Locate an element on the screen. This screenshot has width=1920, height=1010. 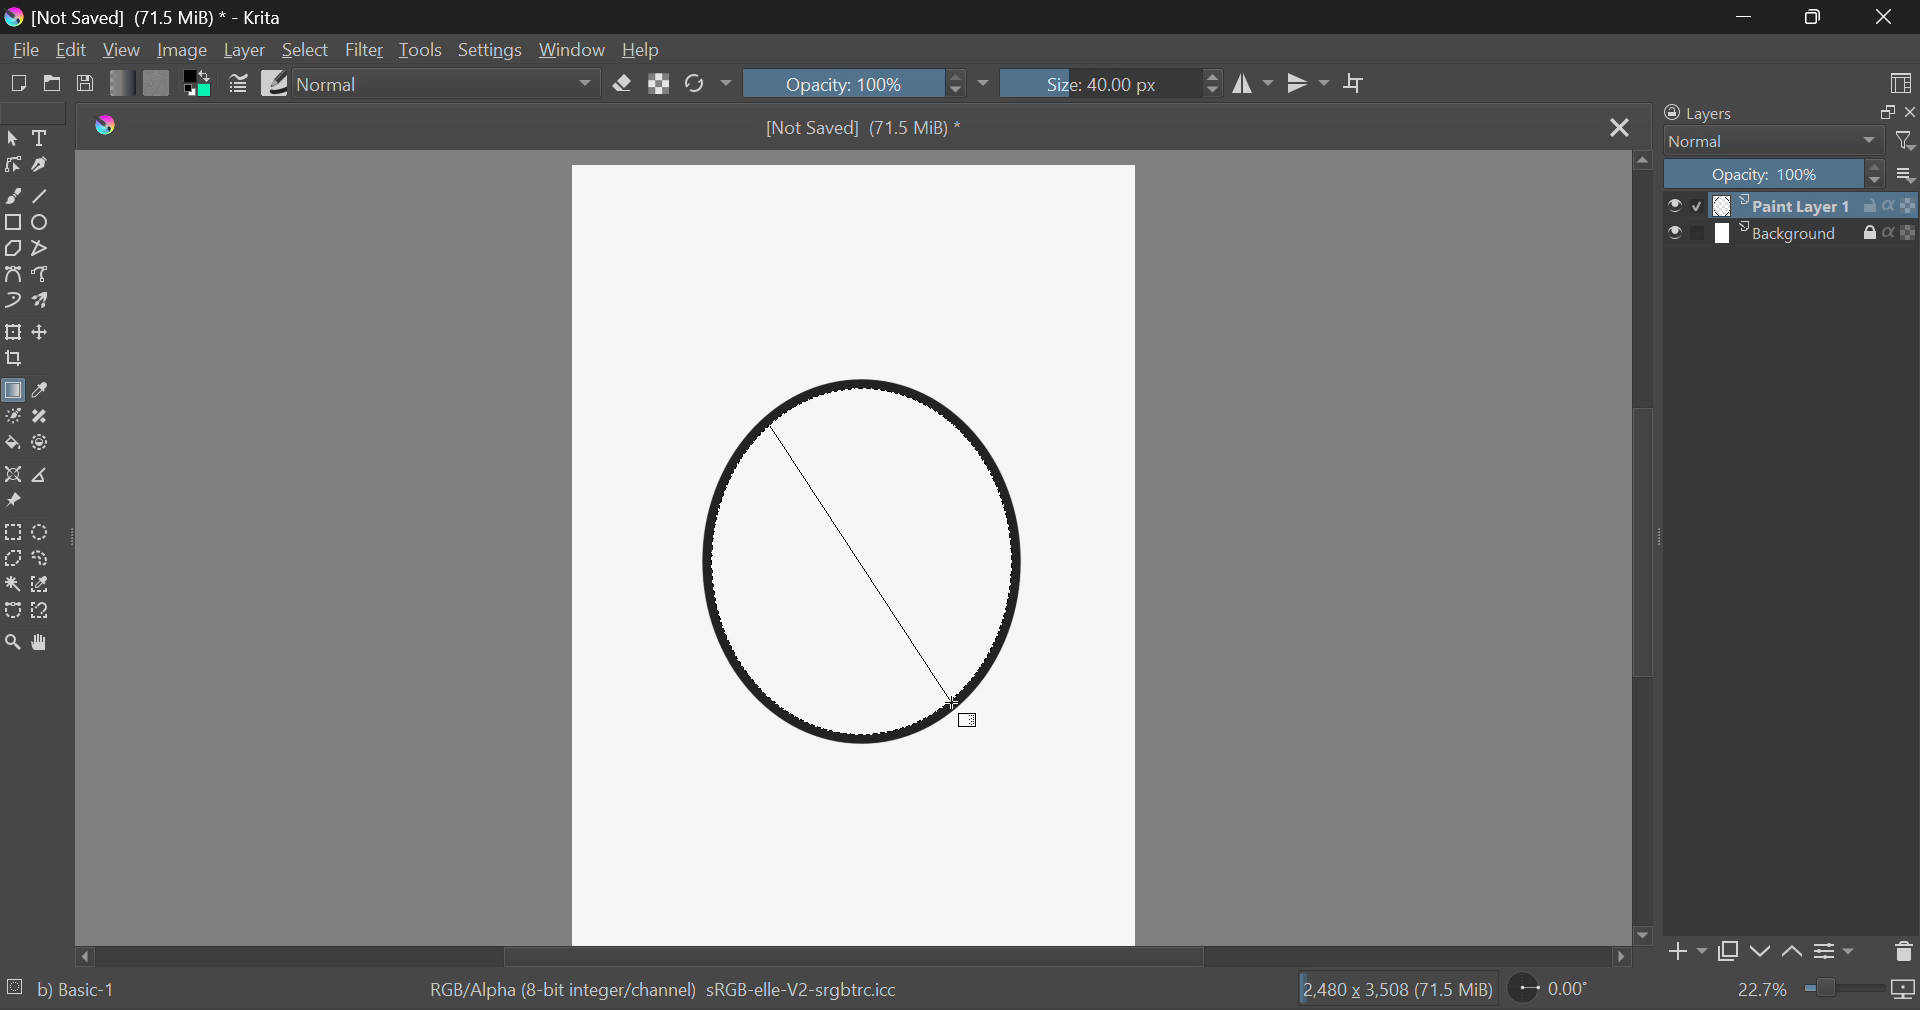
b) Basic-1 is located at coordinates (72, 991).